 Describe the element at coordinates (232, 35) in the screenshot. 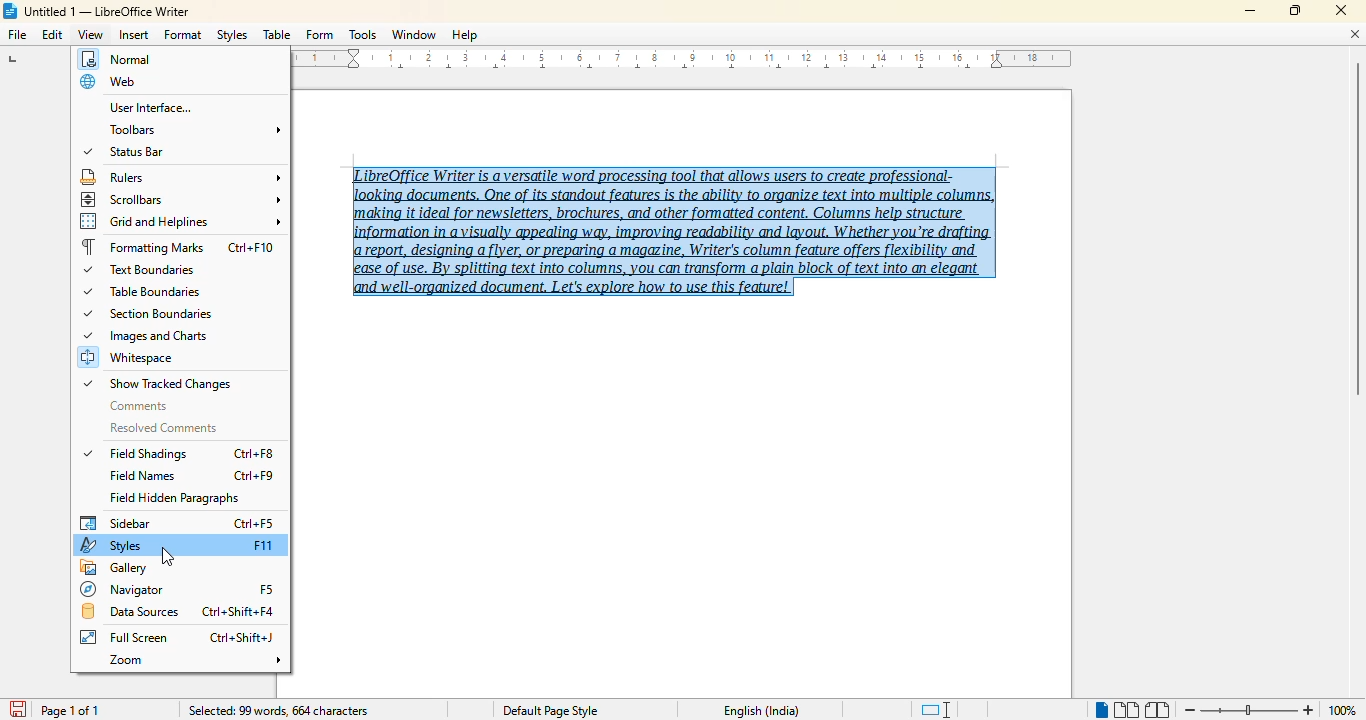

I see `styles` at that location.